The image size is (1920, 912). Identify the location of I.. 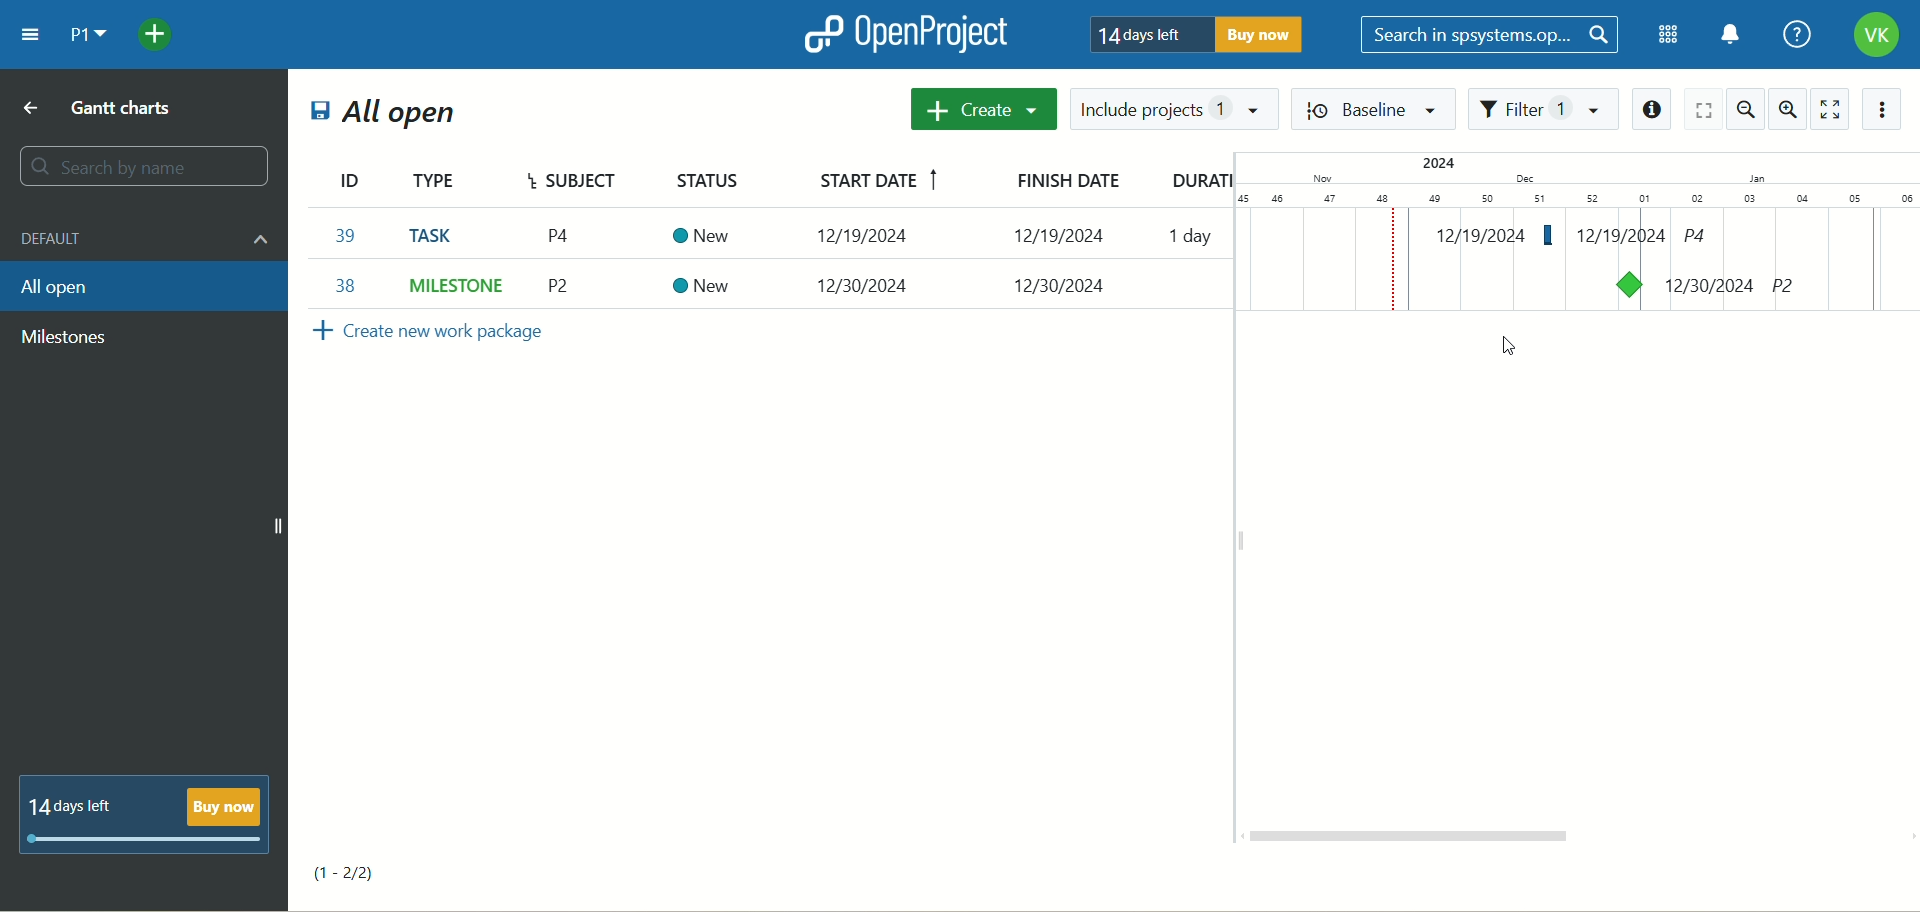
(1752, 173).